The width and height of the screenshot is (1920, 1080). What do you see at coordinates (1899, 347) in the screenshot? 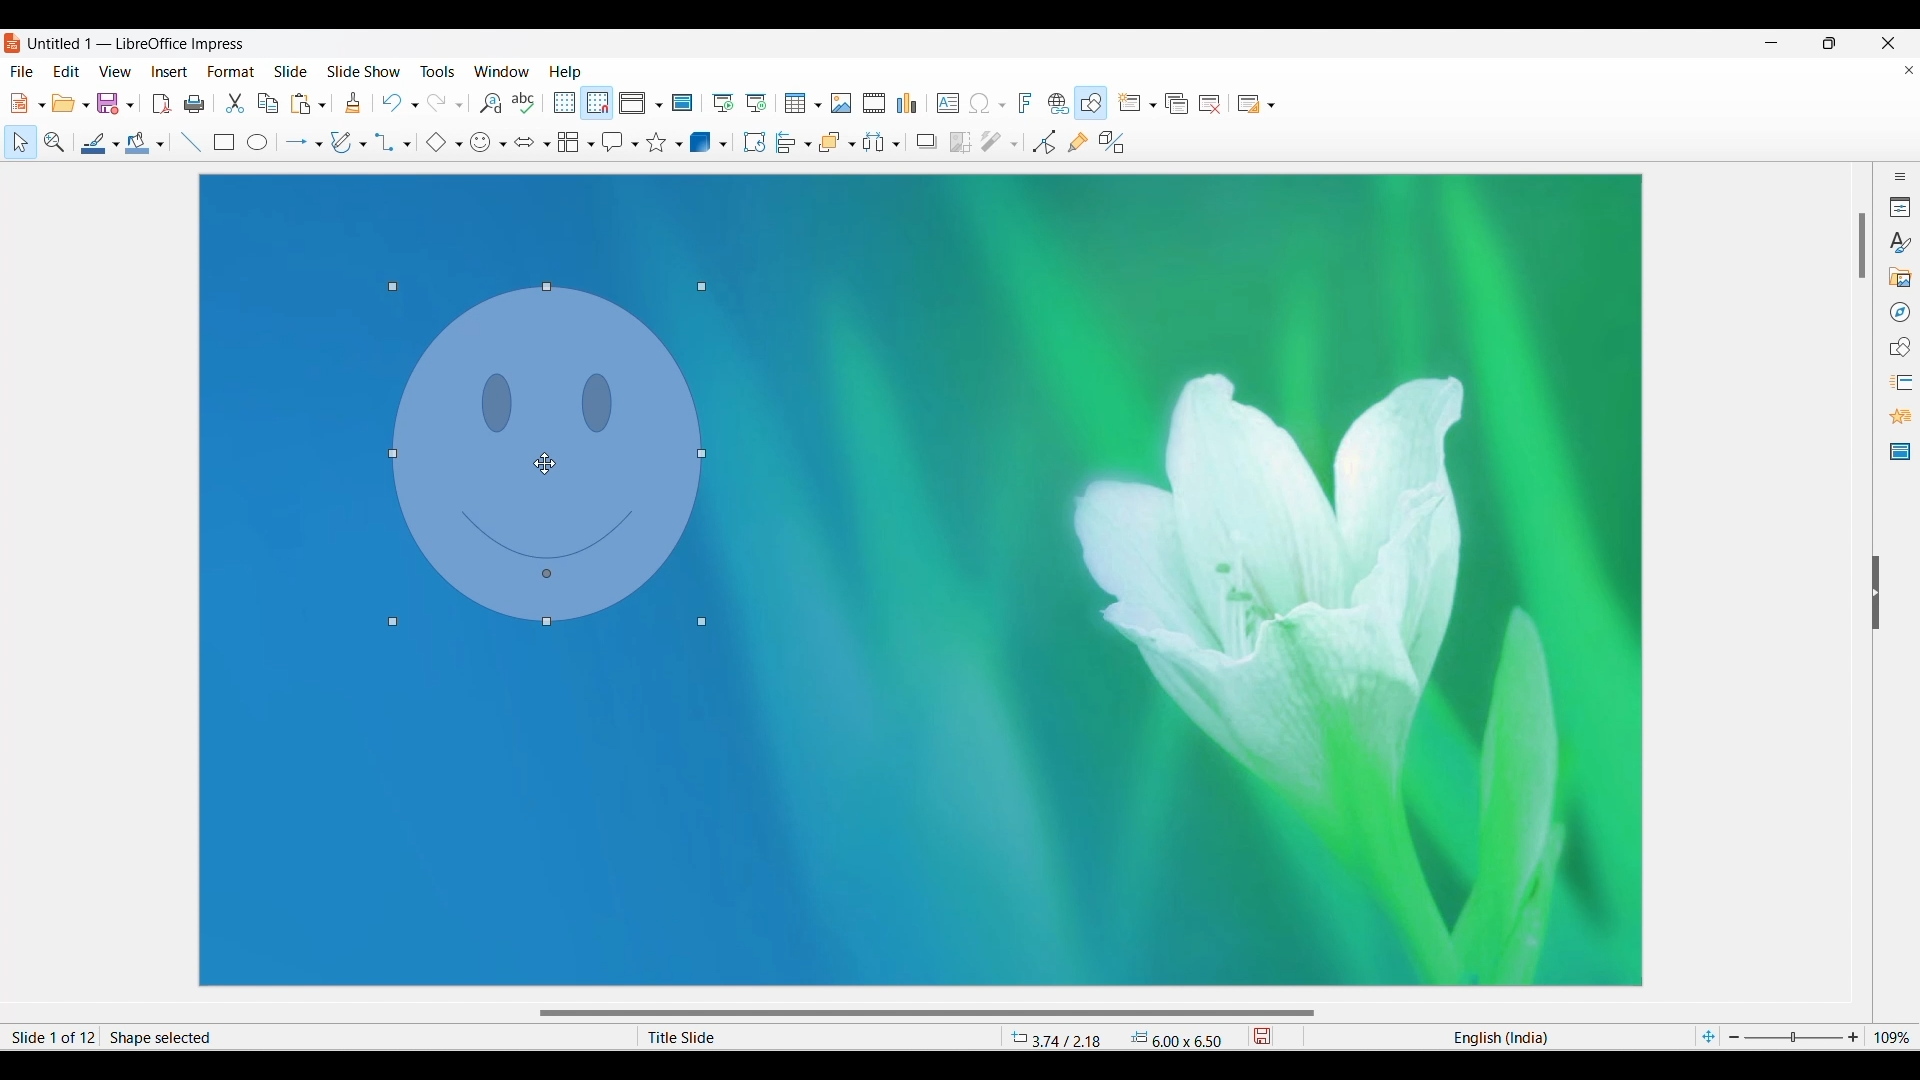
I see `Shapes` at bounding box center [1899, 347].